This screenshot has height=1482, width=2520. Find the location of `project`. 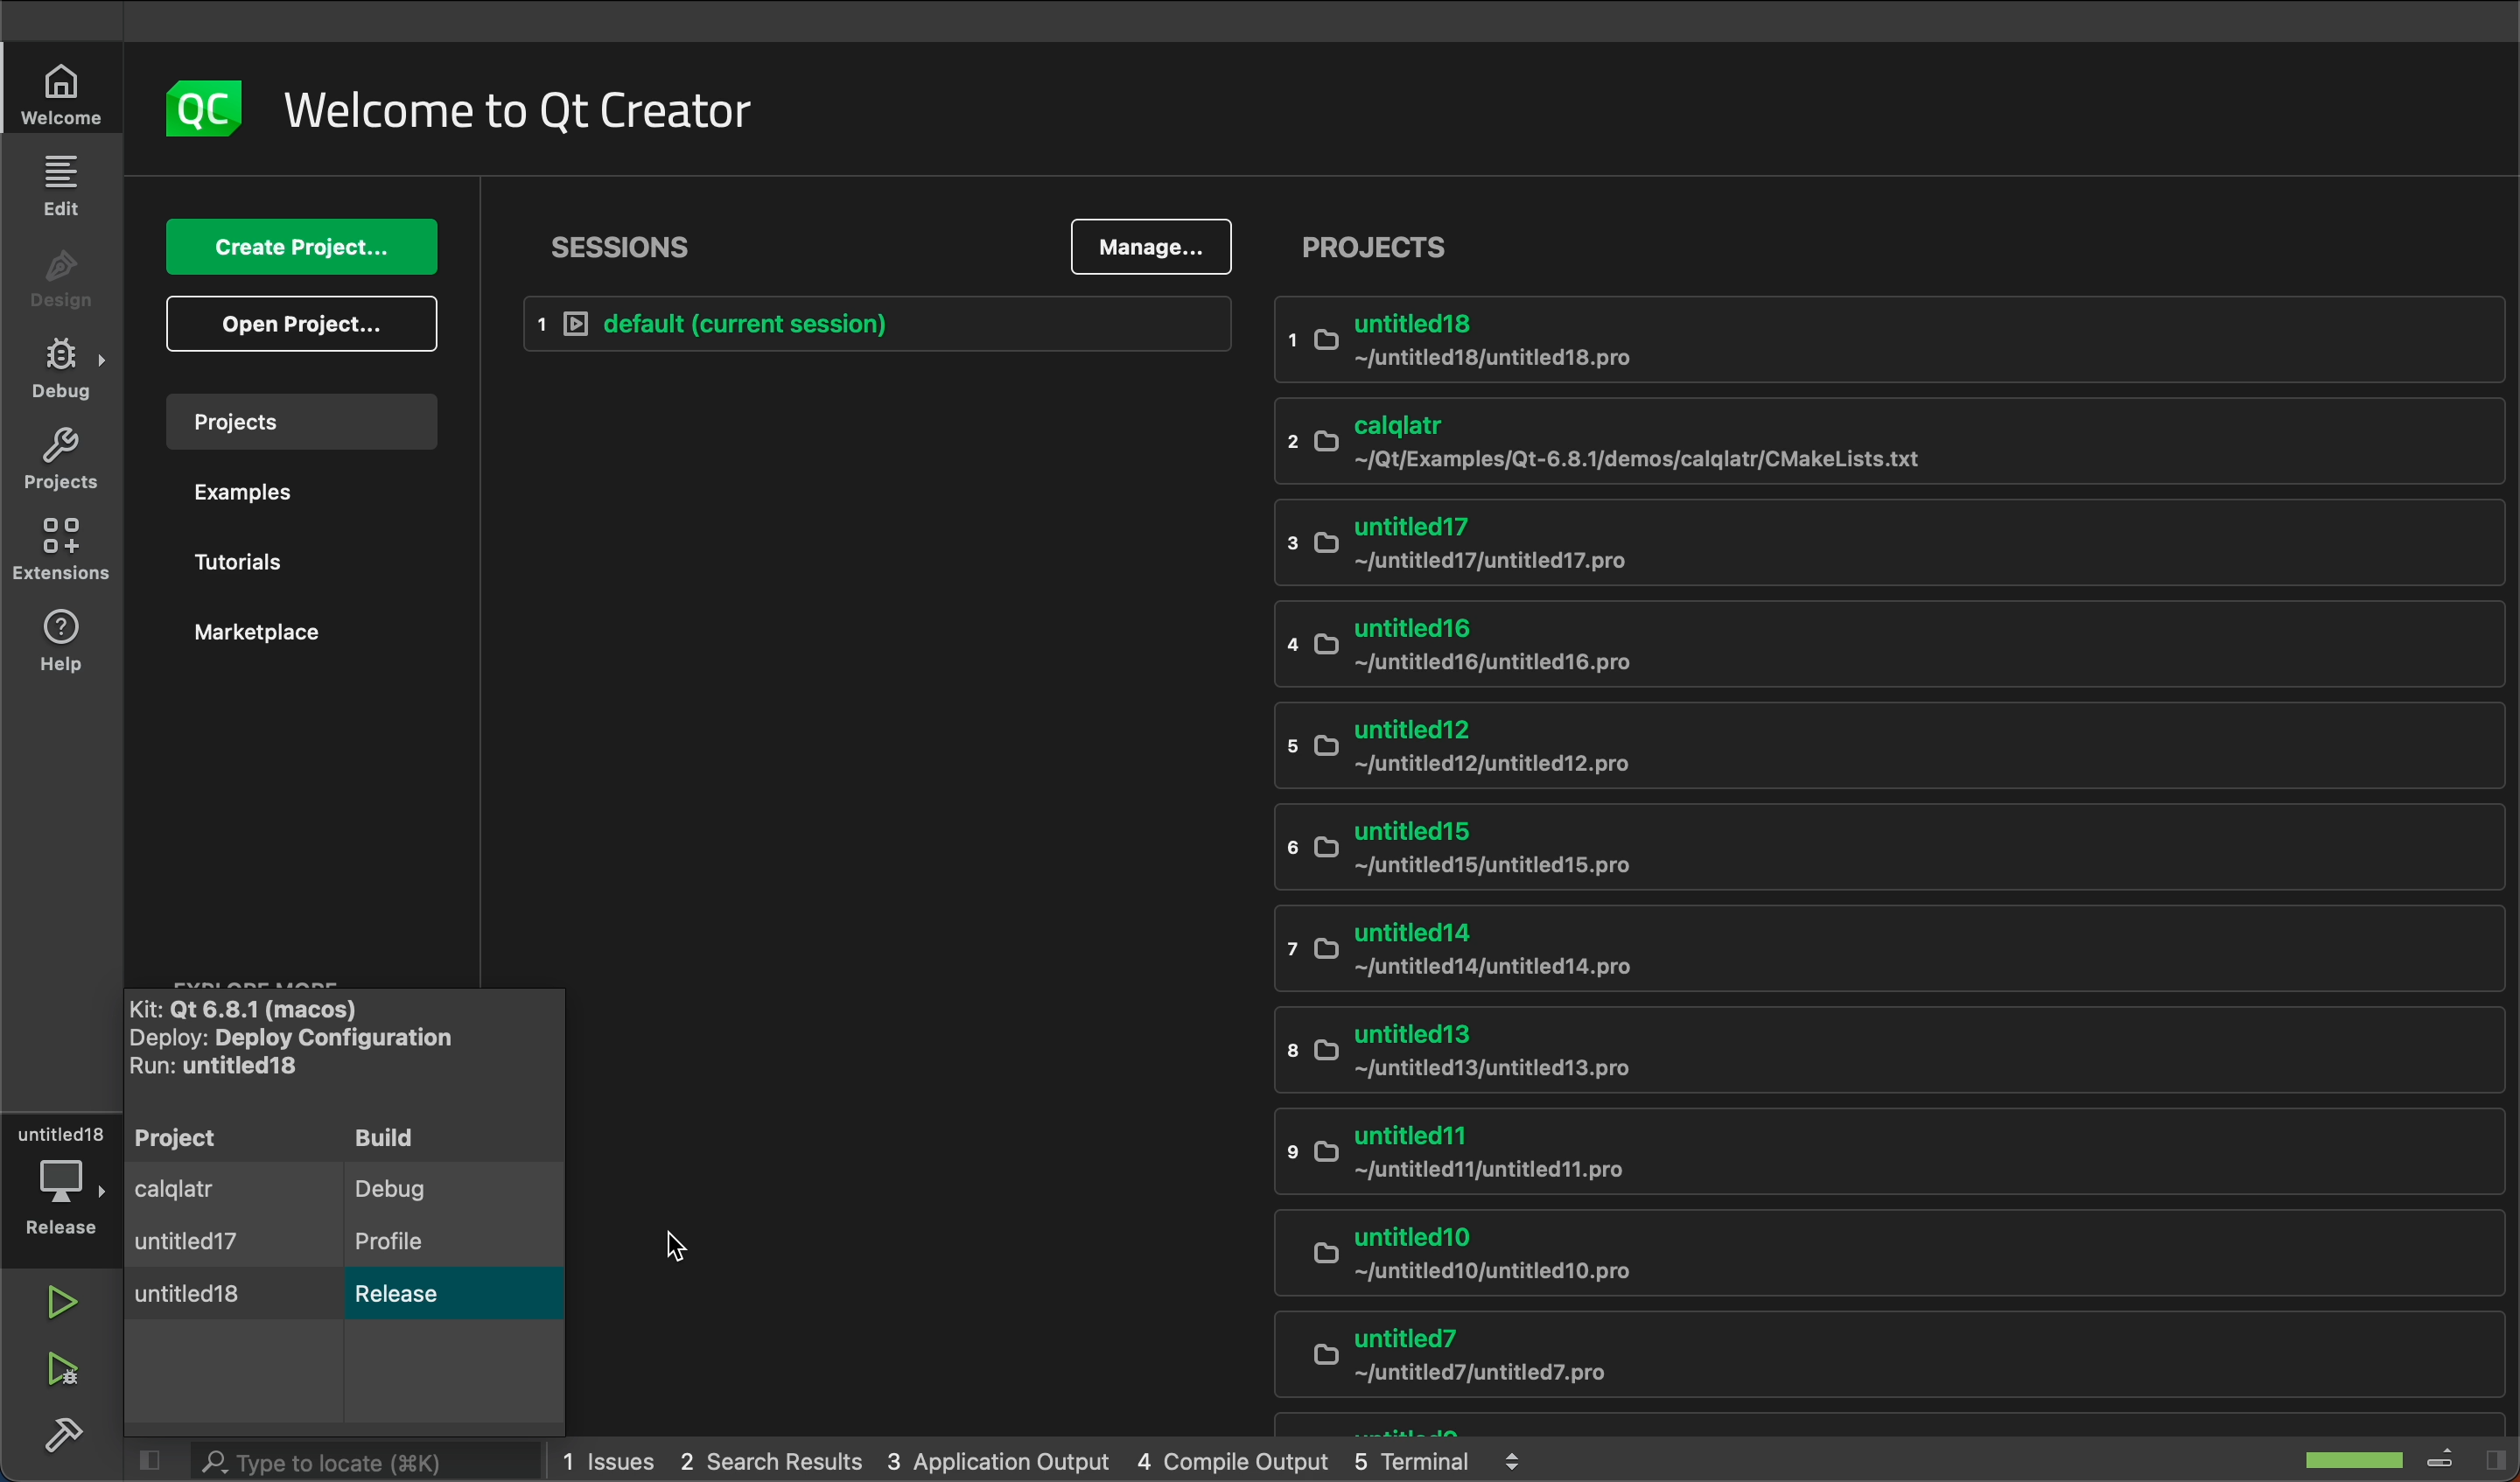

project is located at coordinates (181, 1136).